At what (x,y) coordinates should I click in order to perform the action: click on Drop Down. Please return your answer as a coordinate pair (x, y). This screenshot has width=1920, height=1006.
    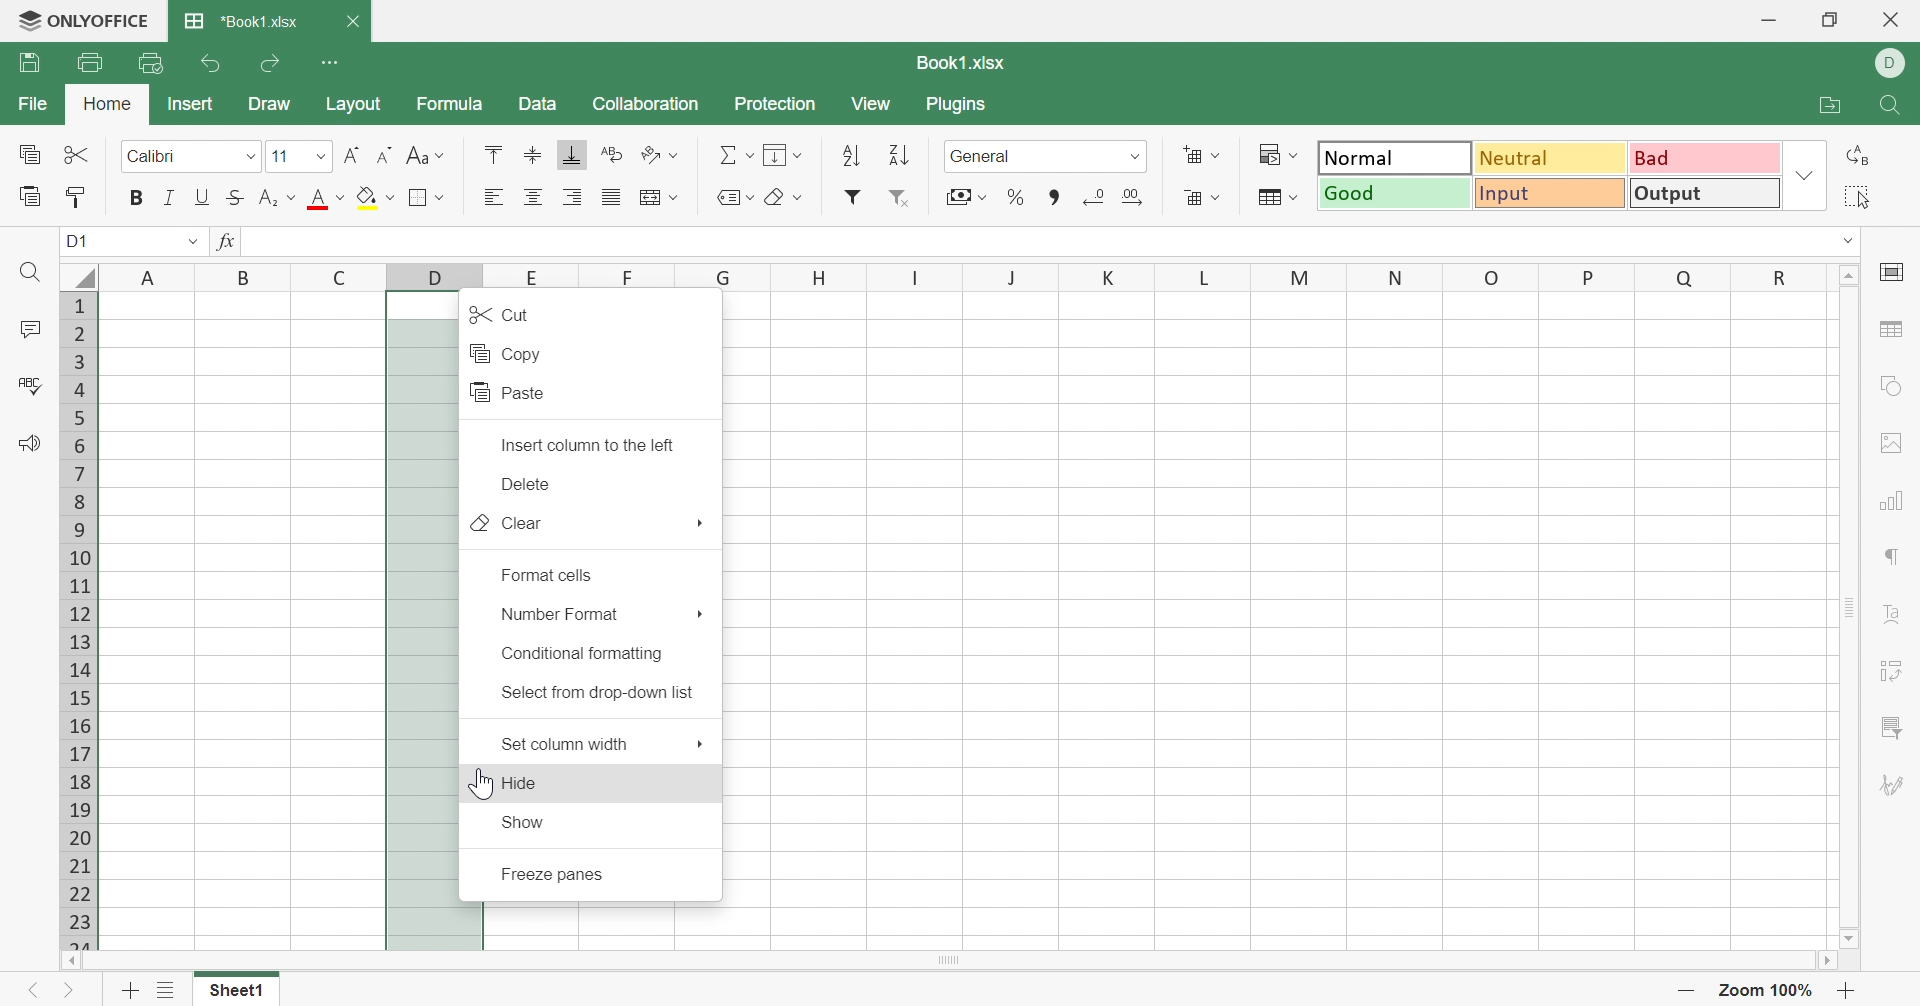
    Looking at the image, I should click on (1297, 195).